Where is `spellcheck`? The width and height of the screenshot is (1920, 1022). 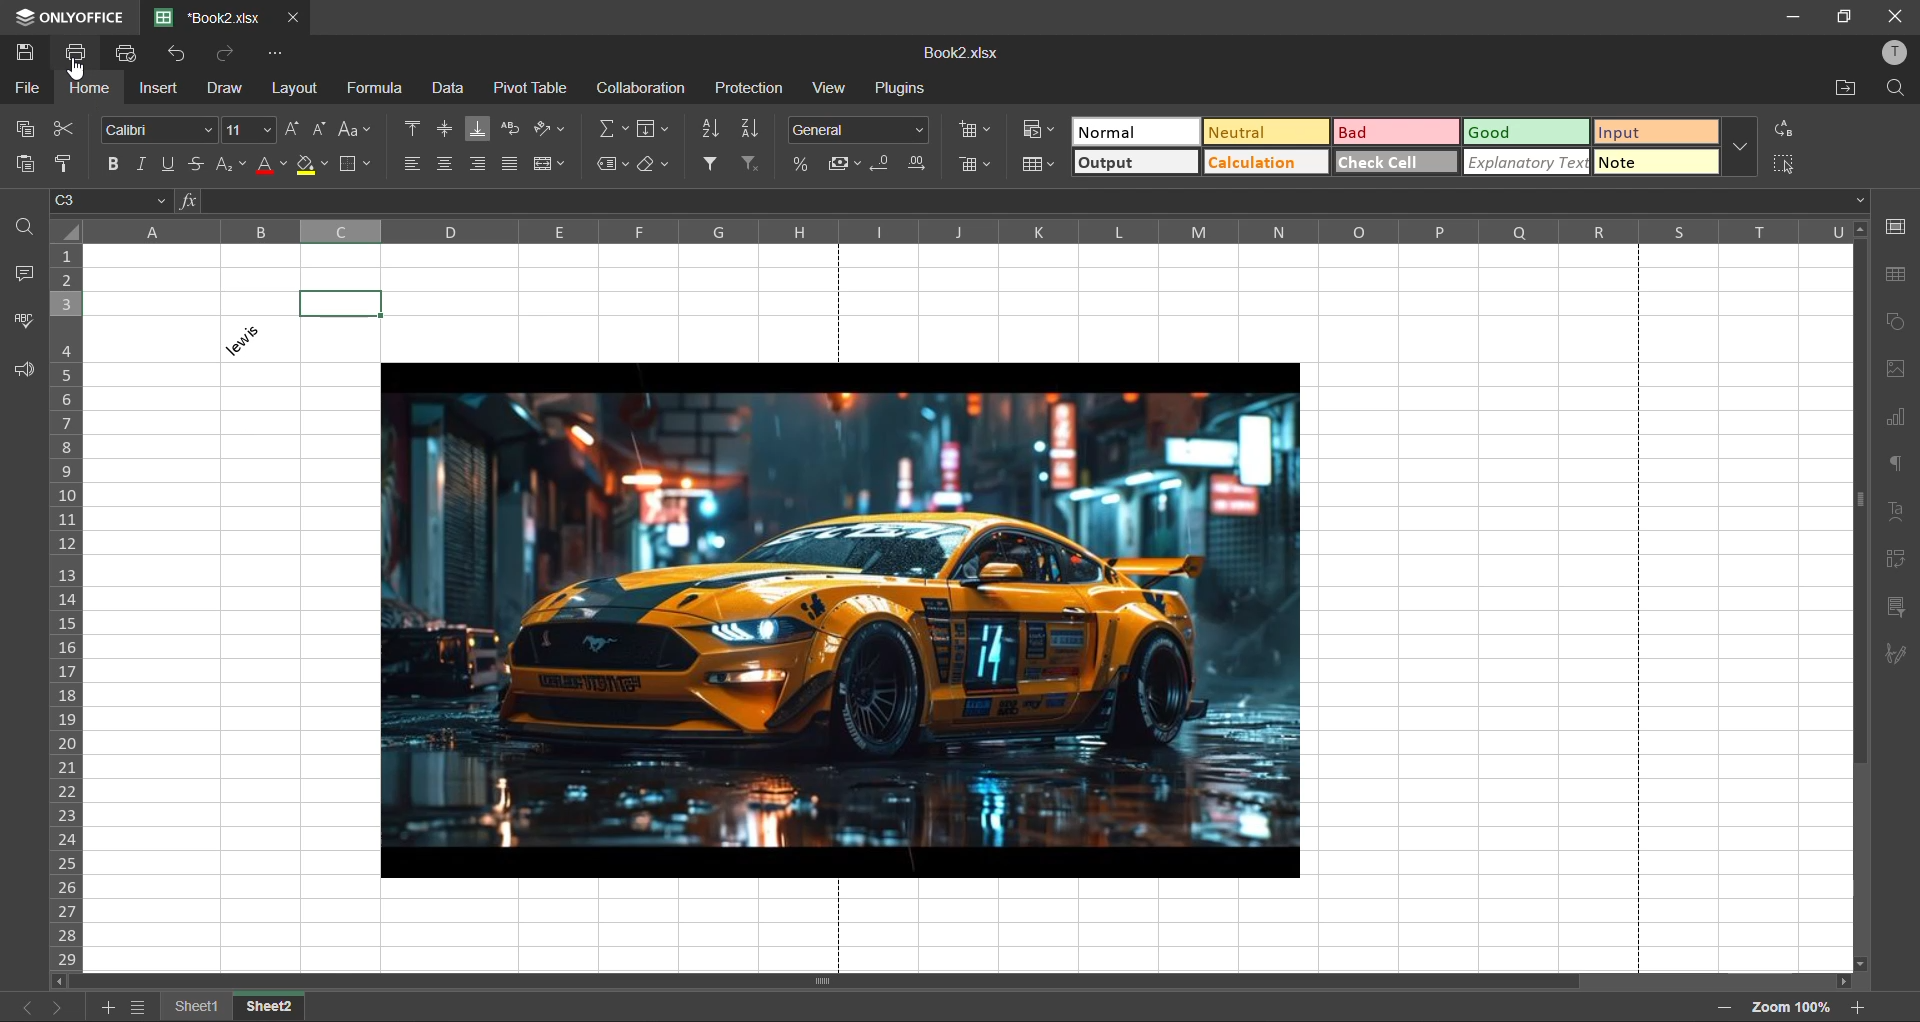
spellcheck is located at coordinates (18, 322).